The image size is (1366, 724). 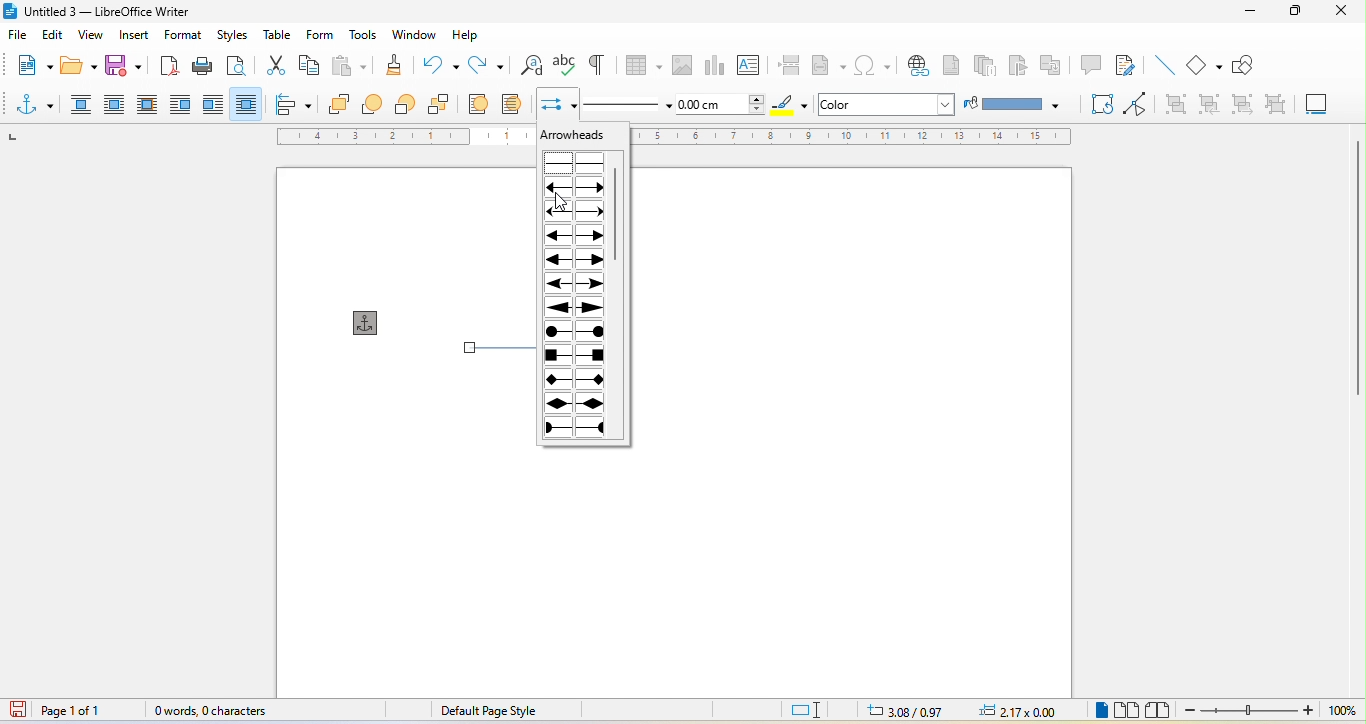 What do you see at coordinates (516, 103) in the screenshot?
I see `to background` at bounding box center [516, 103].